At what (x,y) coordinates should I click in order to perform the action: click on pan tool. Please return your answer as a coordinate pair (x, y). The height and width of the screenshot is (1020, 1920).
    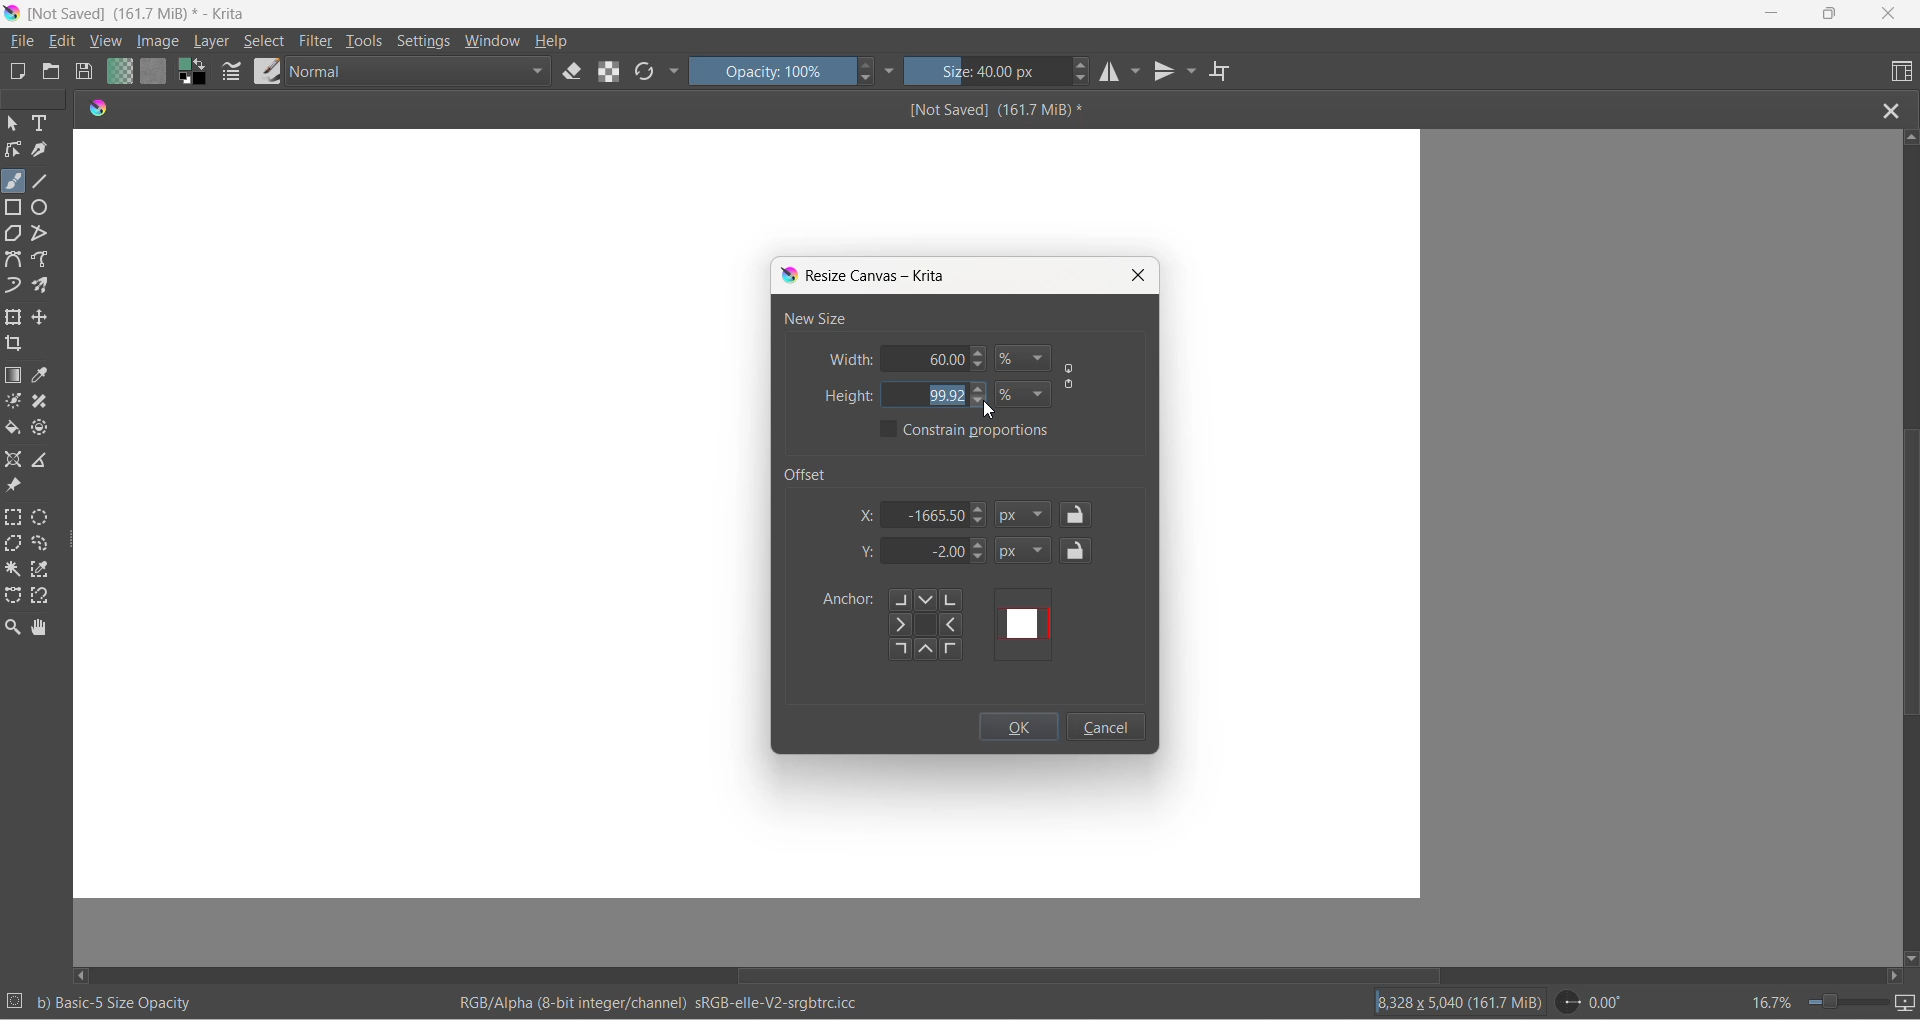
    Looking at the image, I should click on (40, 629).